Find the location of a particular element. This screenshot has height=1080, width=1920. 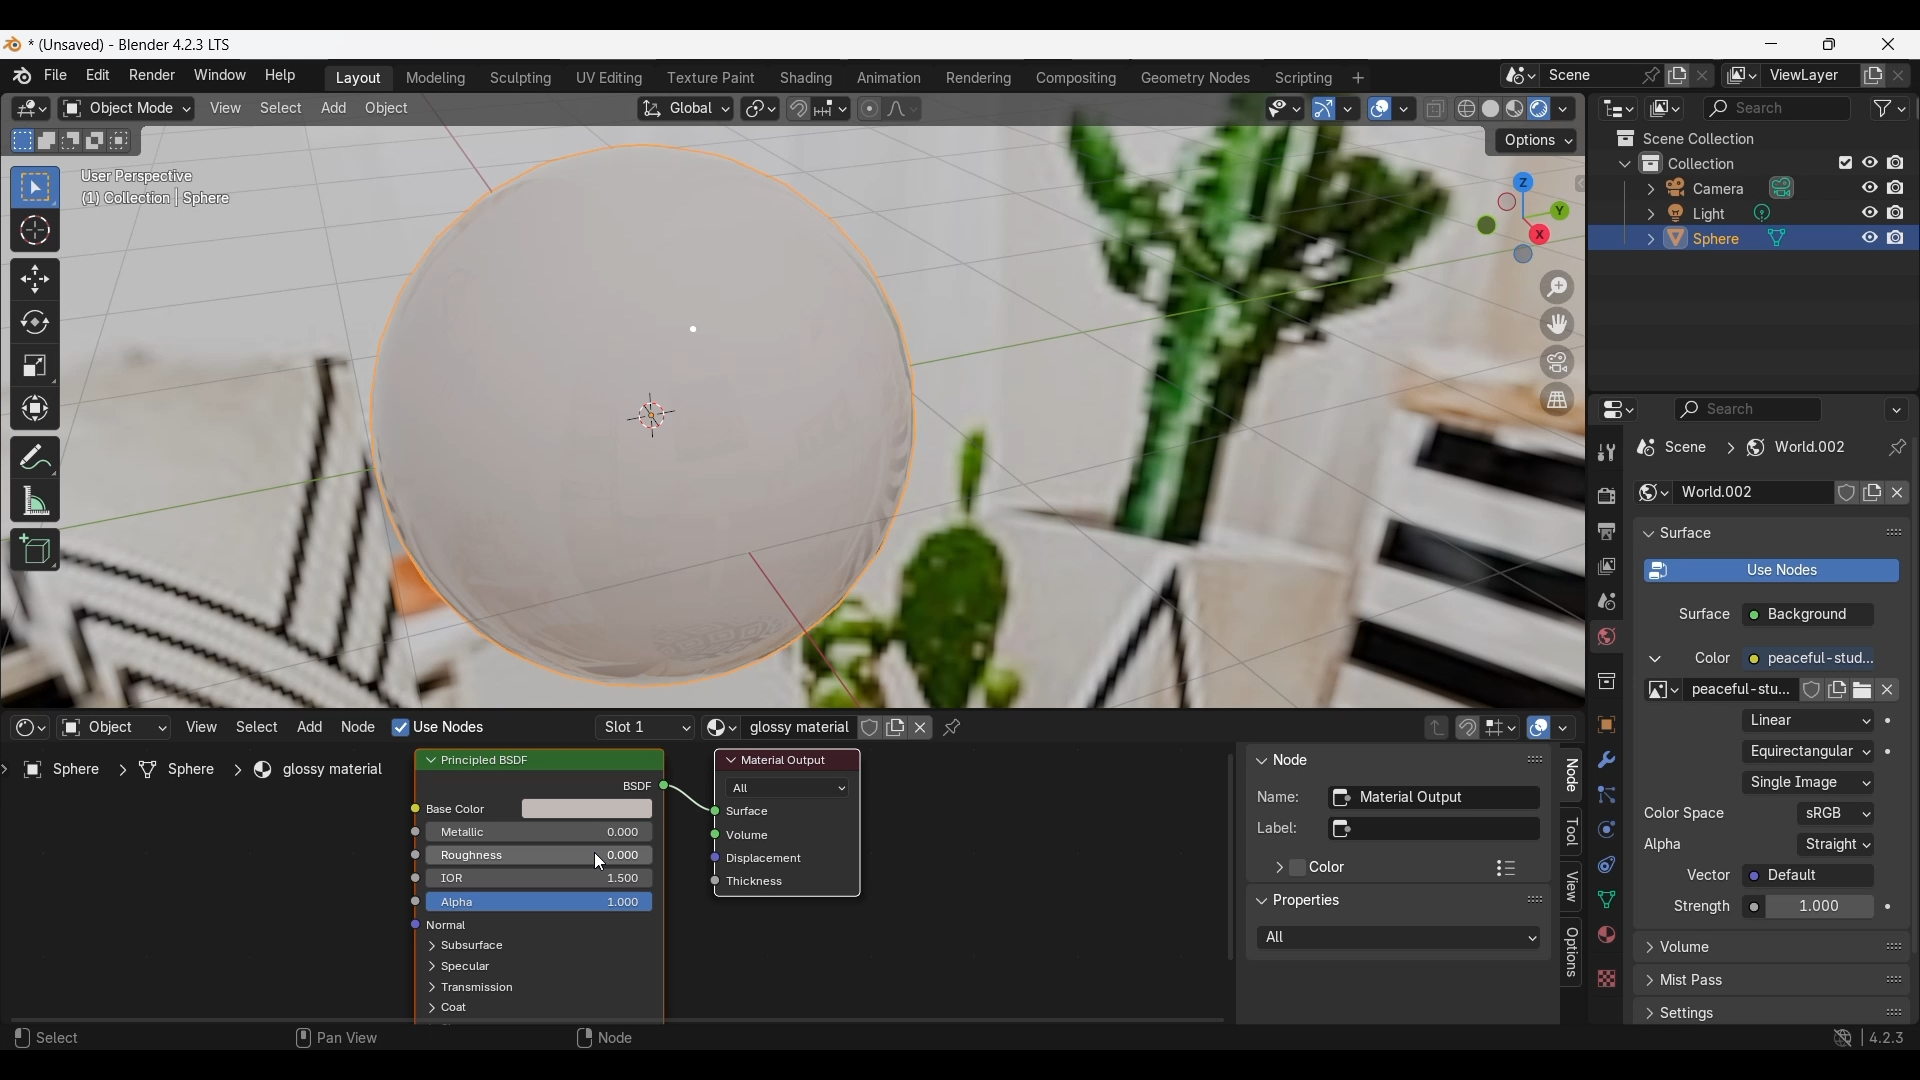

Proportional editing fall off is located at coordinates (901, 109).